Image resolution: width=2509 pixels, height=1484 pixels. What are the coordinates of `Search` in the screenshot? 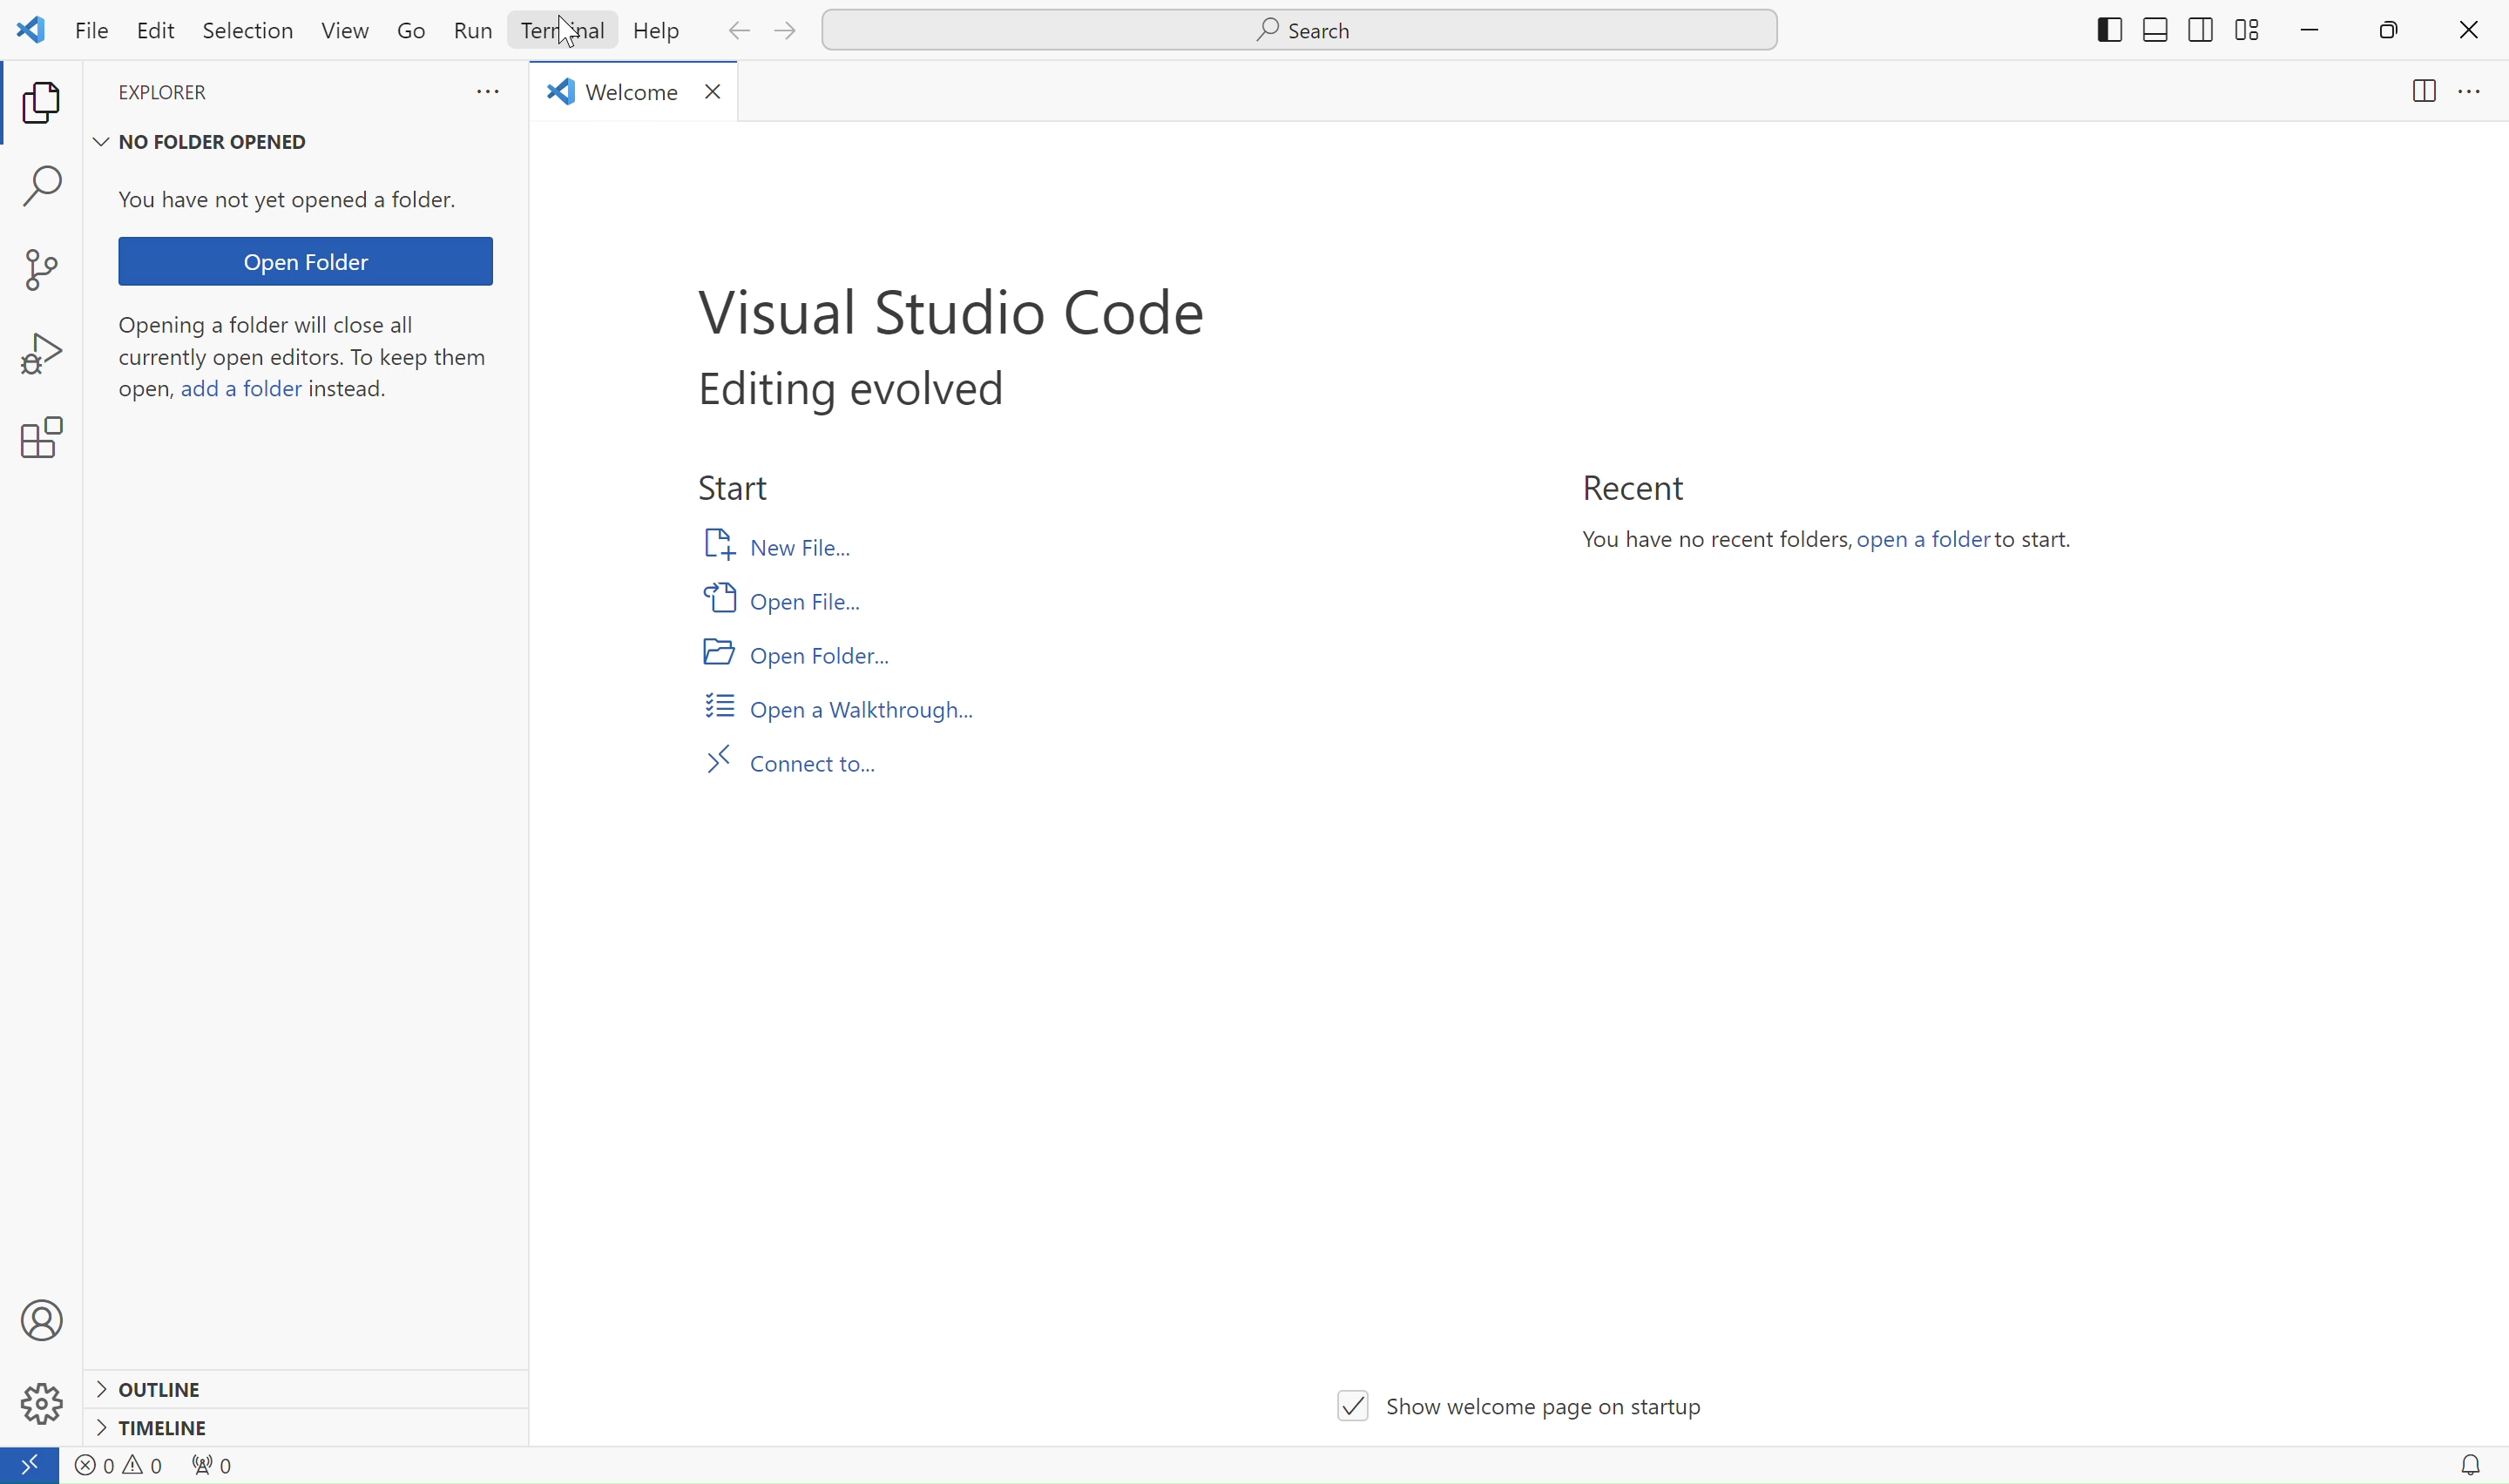 It's located at (1317, 28).